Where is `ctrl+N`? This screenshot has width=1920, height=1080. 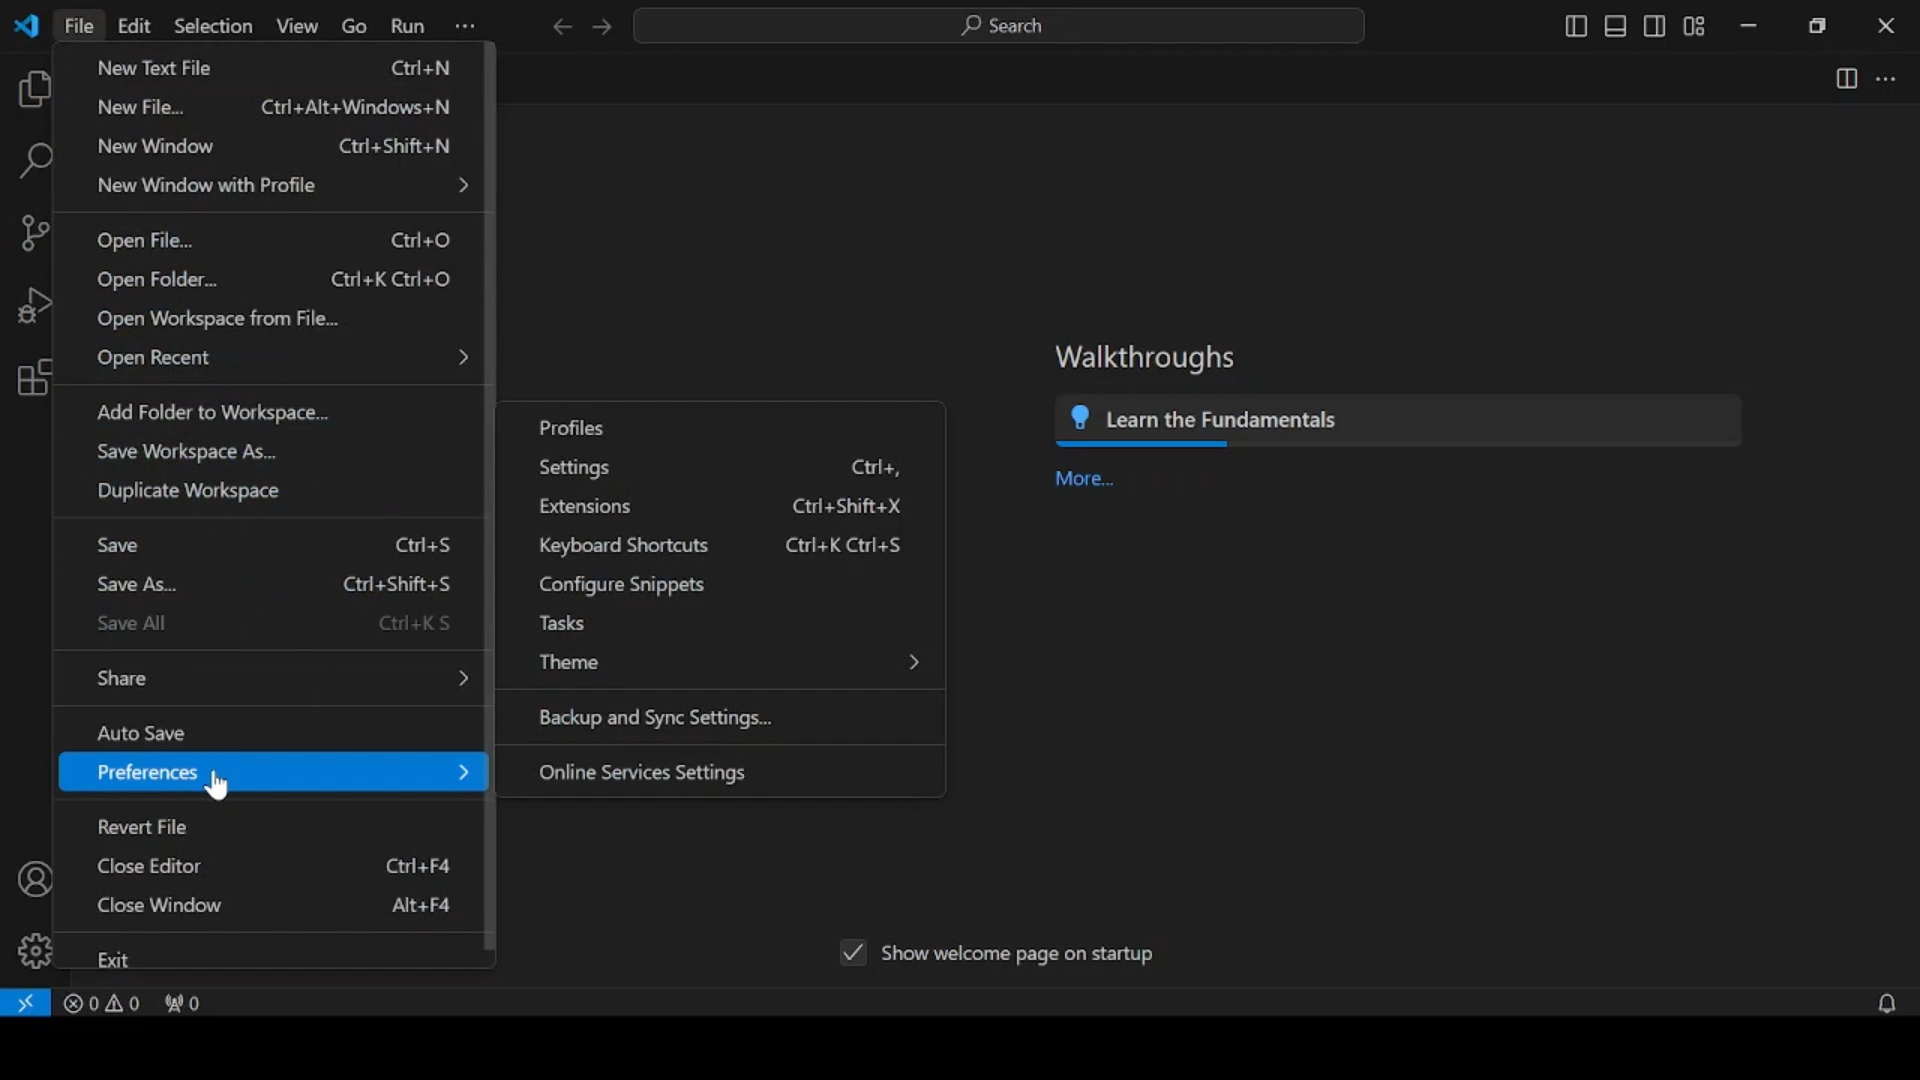
ctrl+N is located at coordinates (422, 68).